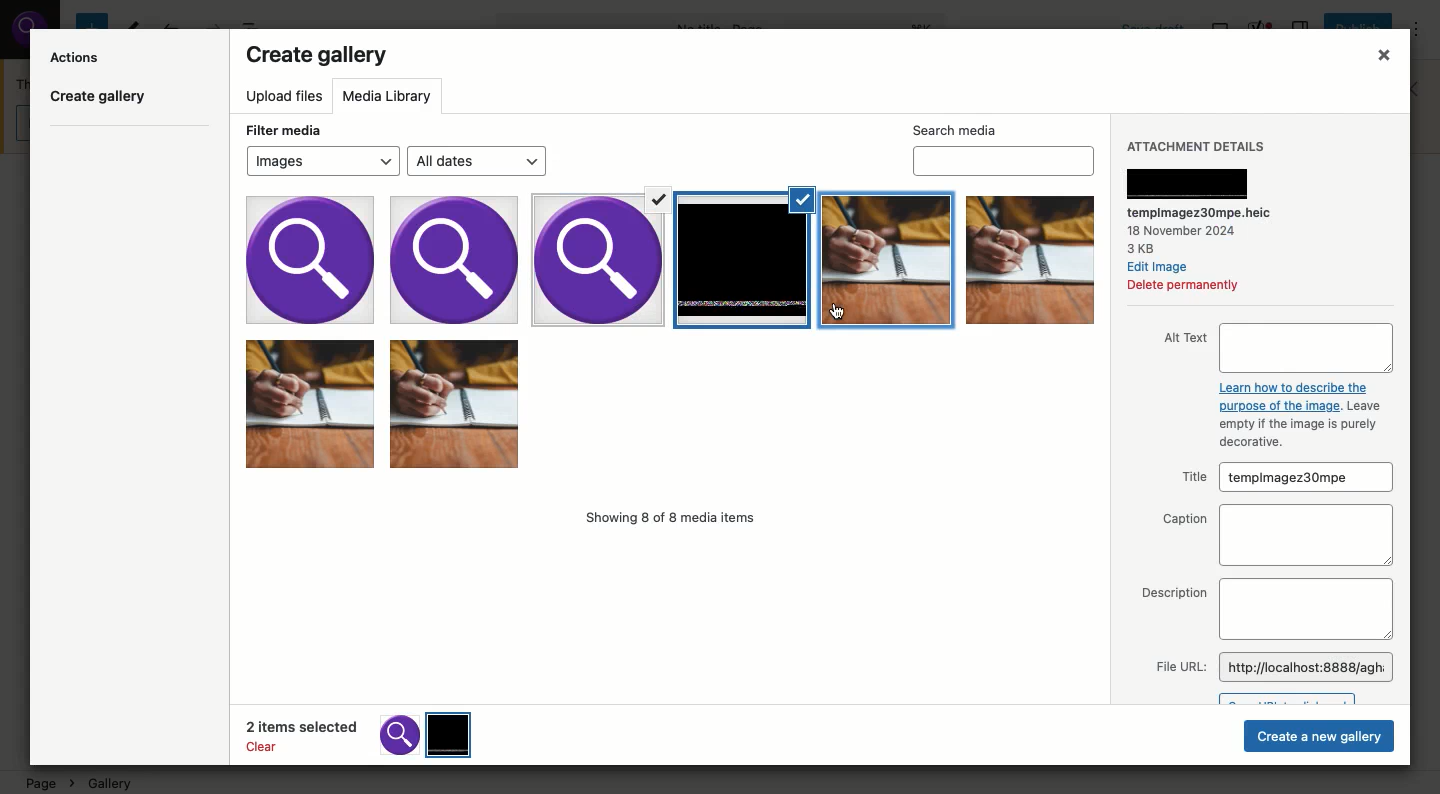 This screenshot has width=1440, height=794. I want to click on Attachment details, so click(1197, 144).